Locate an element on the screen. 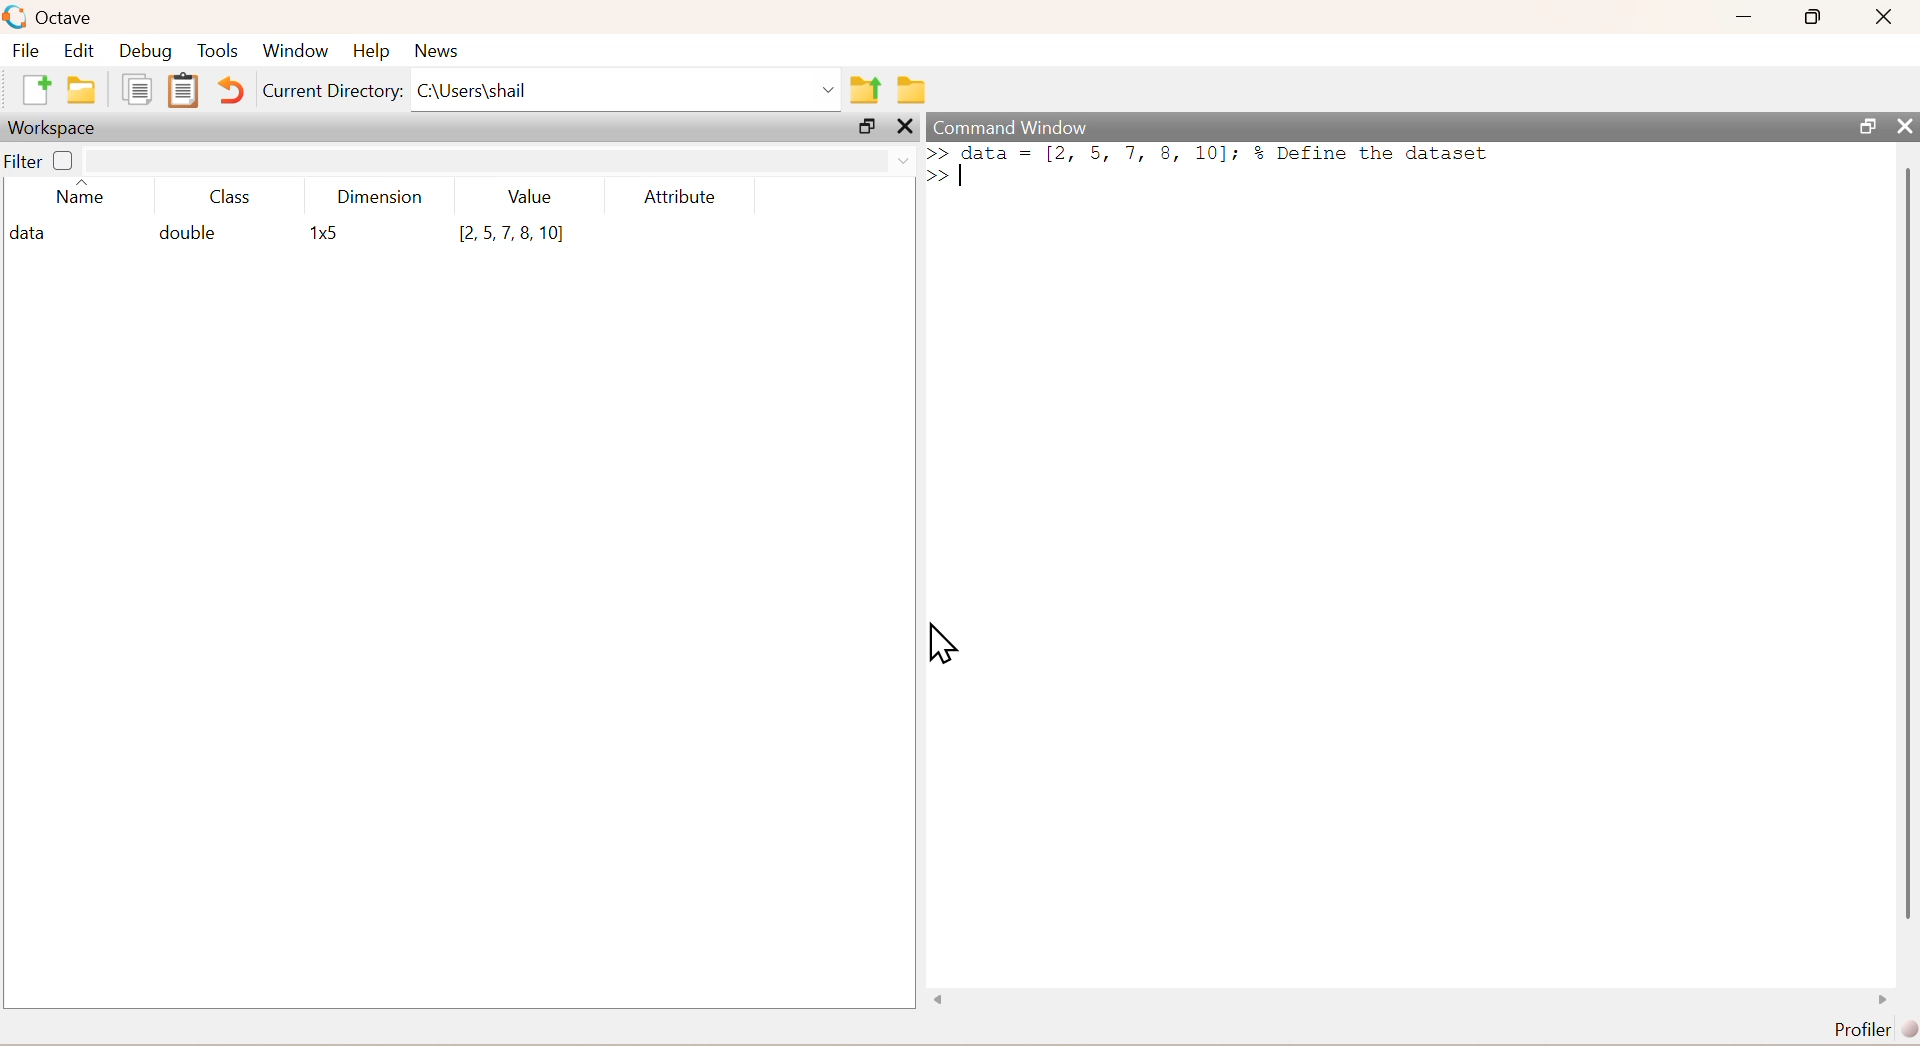 The image size is (1920, 1046). file is located at coordinates (26, 49).